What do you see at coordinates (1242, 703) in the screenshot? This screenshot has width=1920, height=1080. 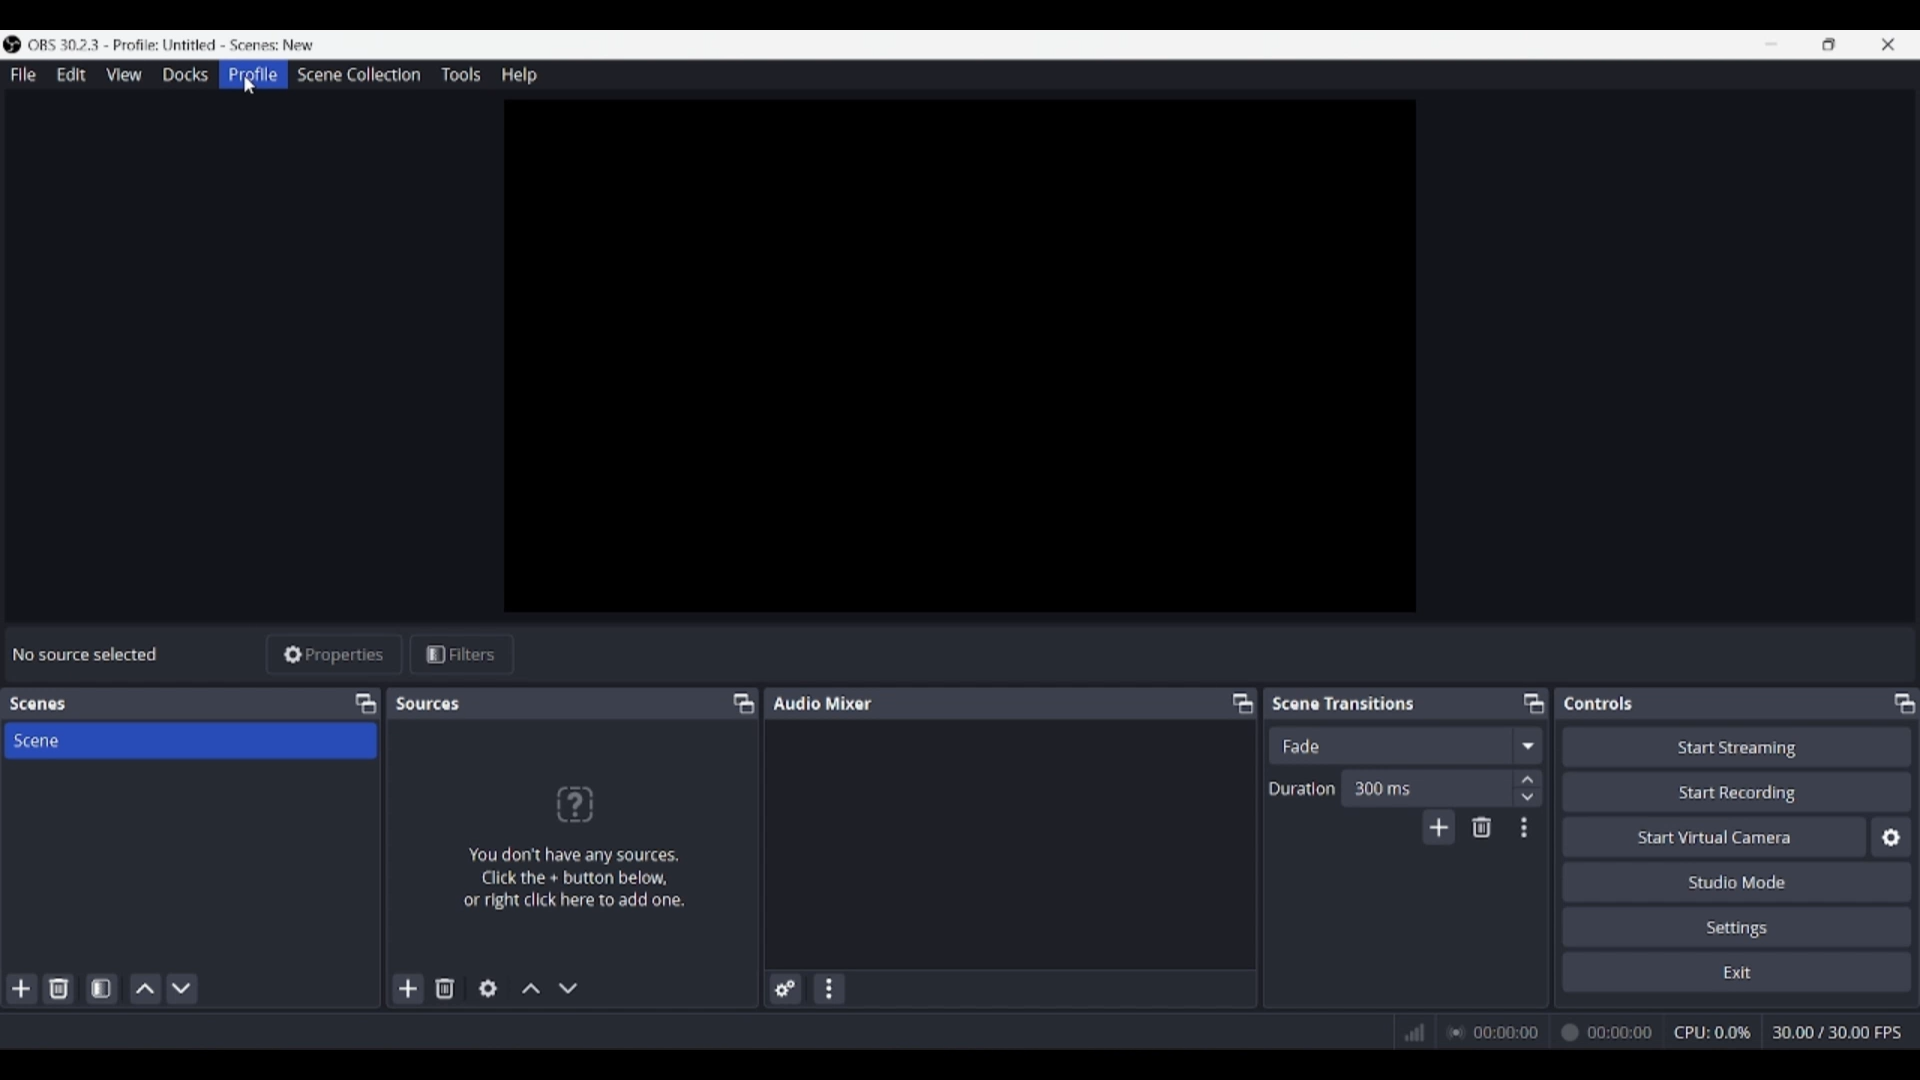 I see `Float Audio mixer` at bounding box center [1242, 703].